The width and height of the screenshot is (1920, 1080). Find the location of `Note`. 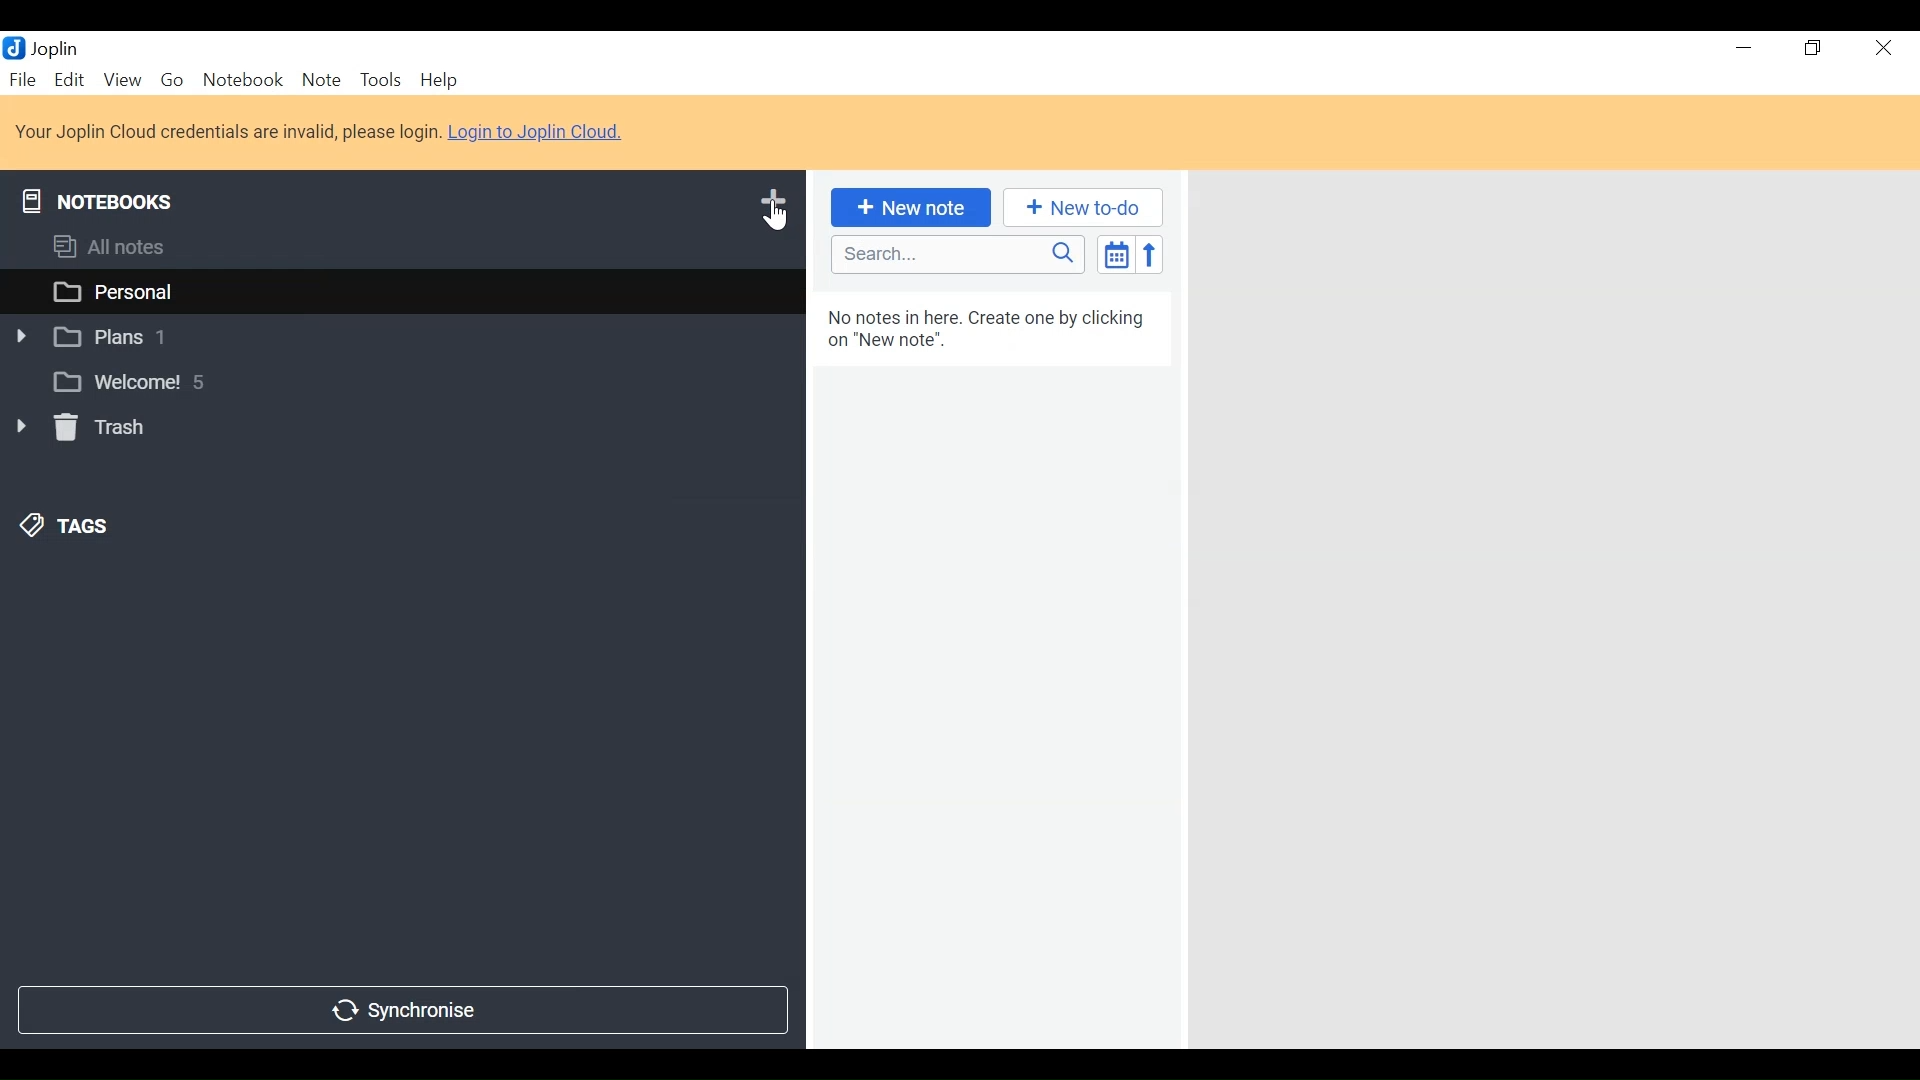

Note is located at coordinates (321, 79).